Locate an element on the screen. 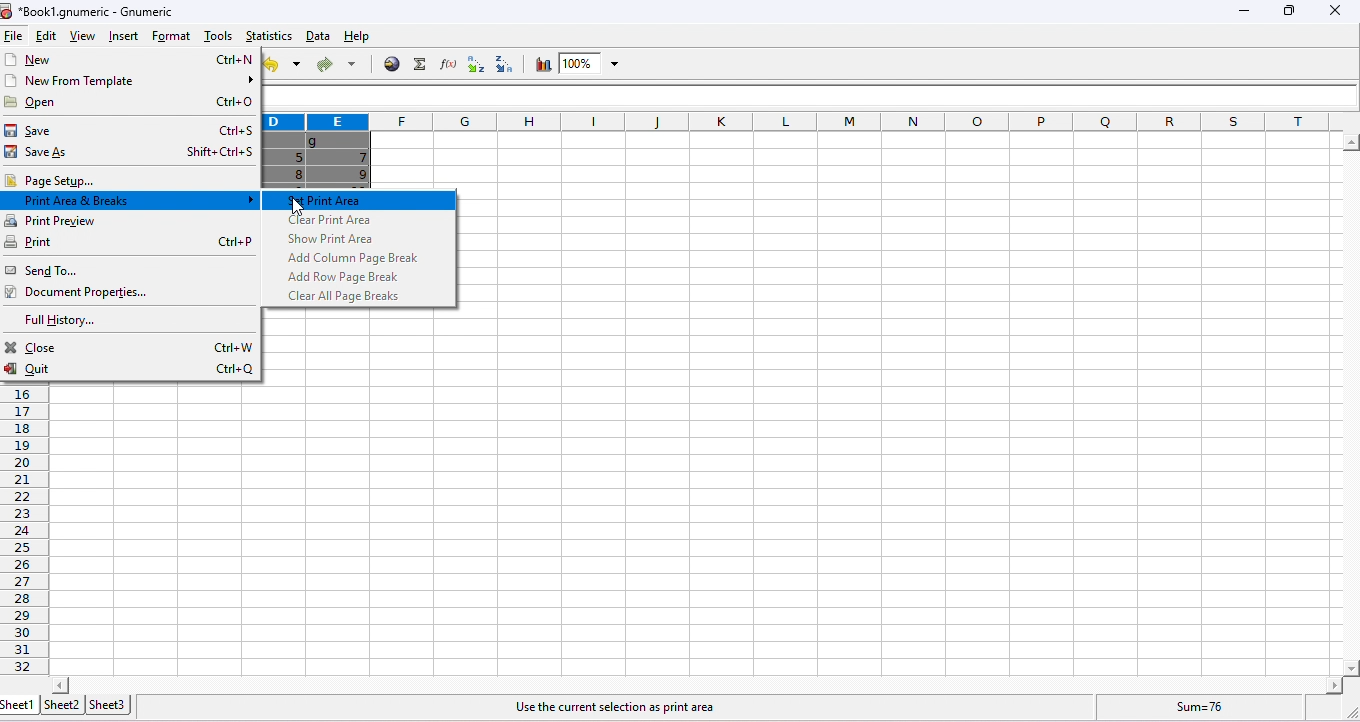 The width and height of the screenshot is (1360, 722). sheet2 is located at coordinates (61, 704).